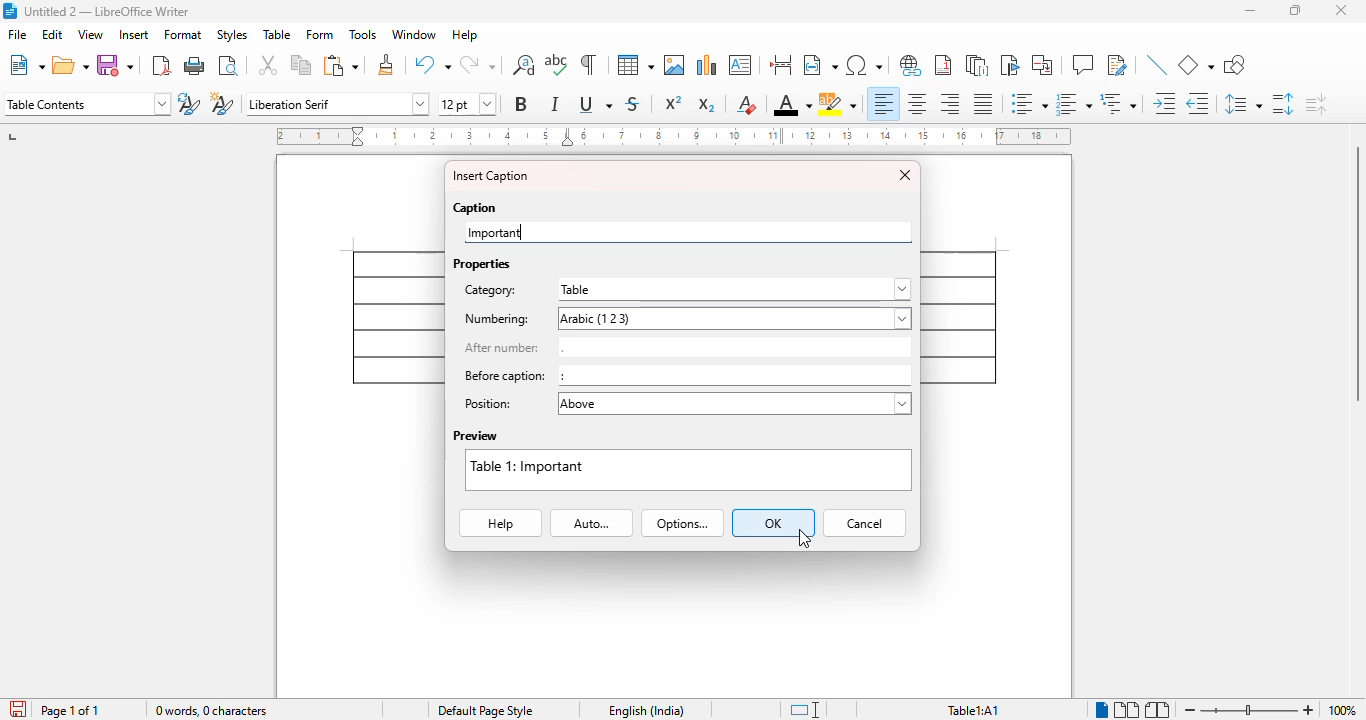 The image size is (1366, 720). Describe the element at coordinates (773, 523) in the screenshot. I see `OK` at that location.